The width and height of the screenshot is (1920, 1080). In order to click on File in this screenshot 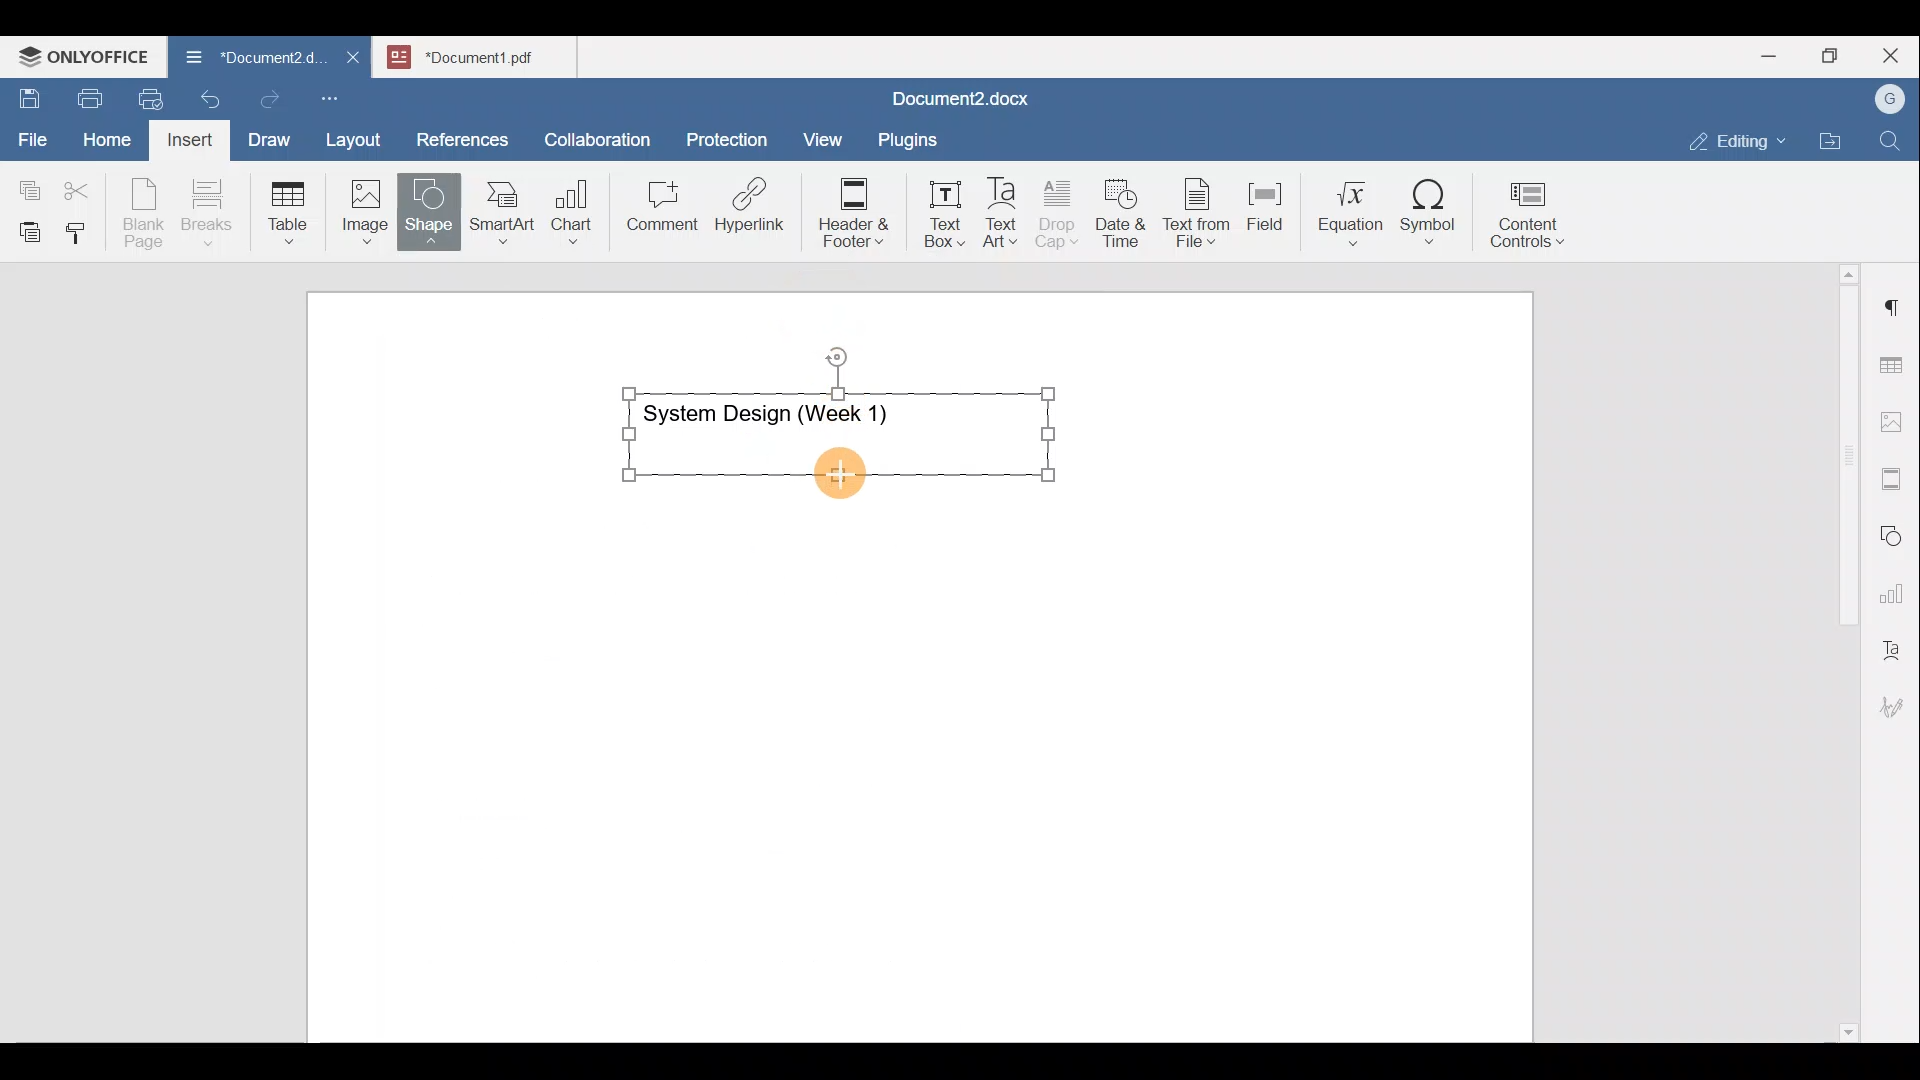, I will do `click(34, 133)`.